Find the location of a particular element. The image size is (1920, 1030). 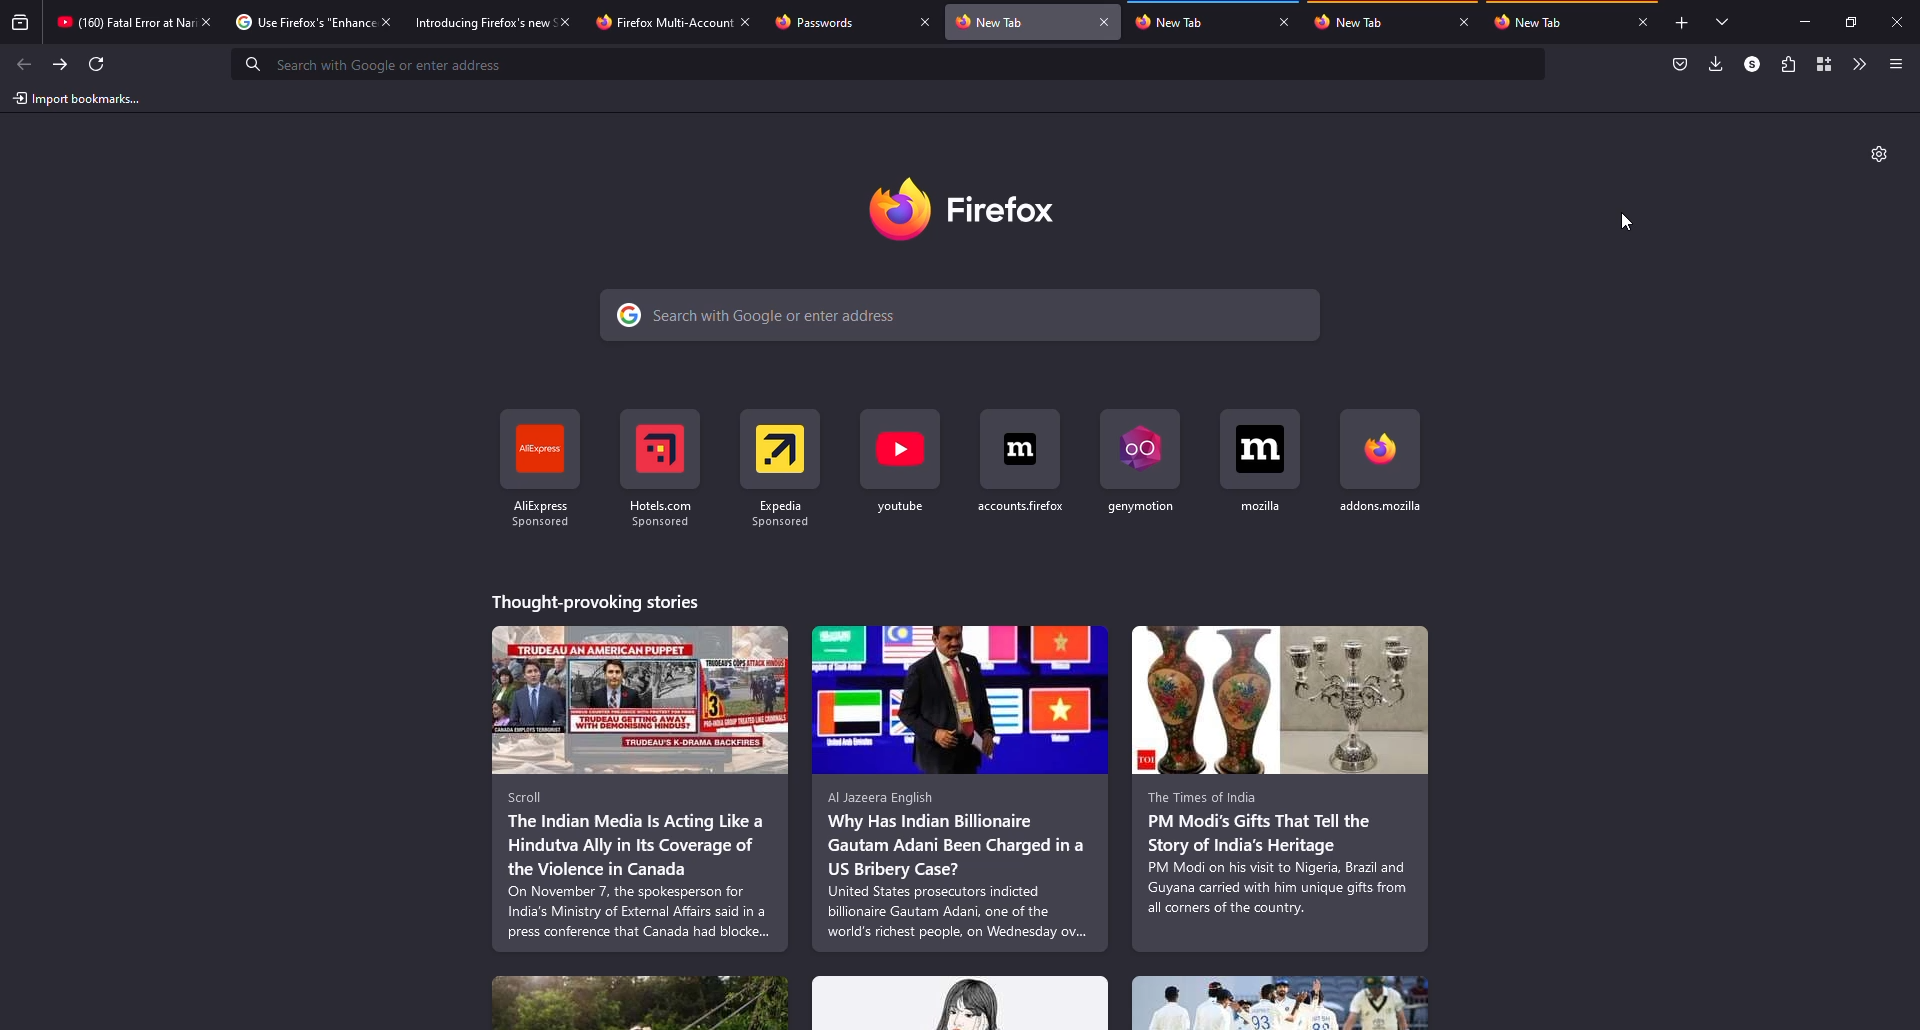

shortcut is located at coordinates (541, 466).